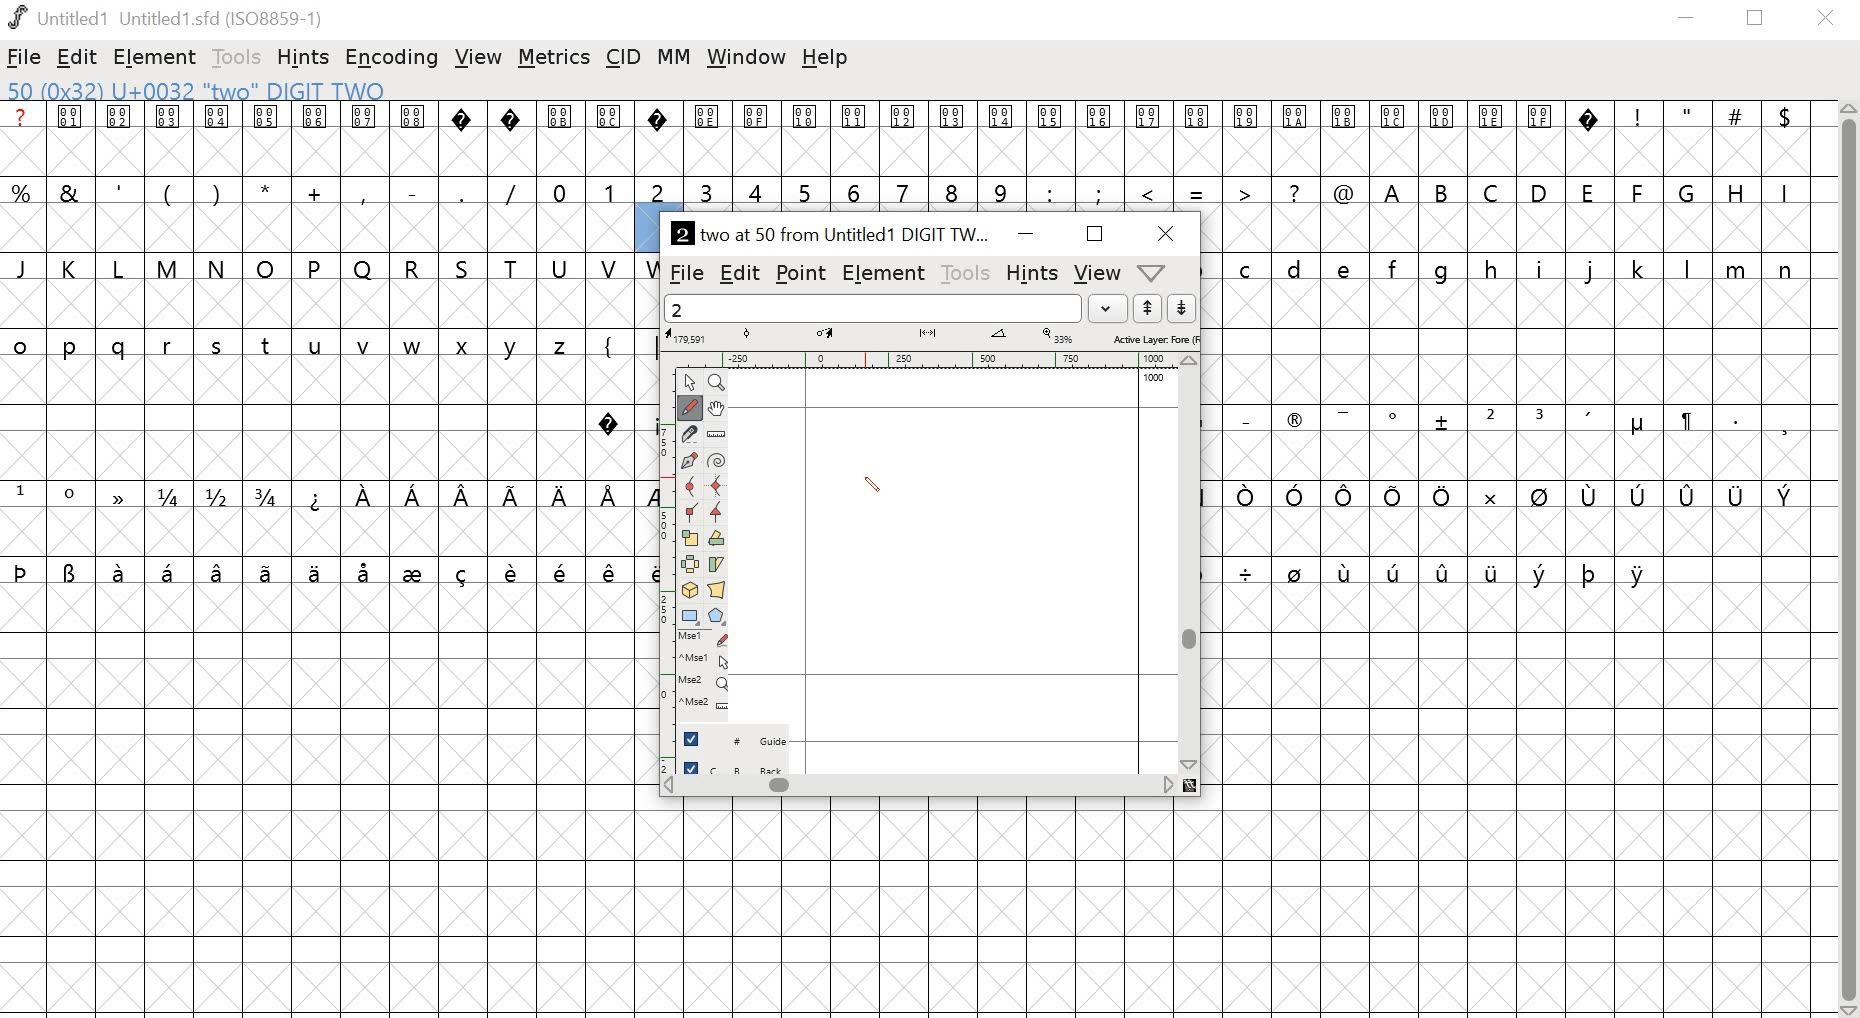  What do you see at coordinates (1510, 612) in the screenshot?
I see `glyphs` at bounding box center [1510, 612].